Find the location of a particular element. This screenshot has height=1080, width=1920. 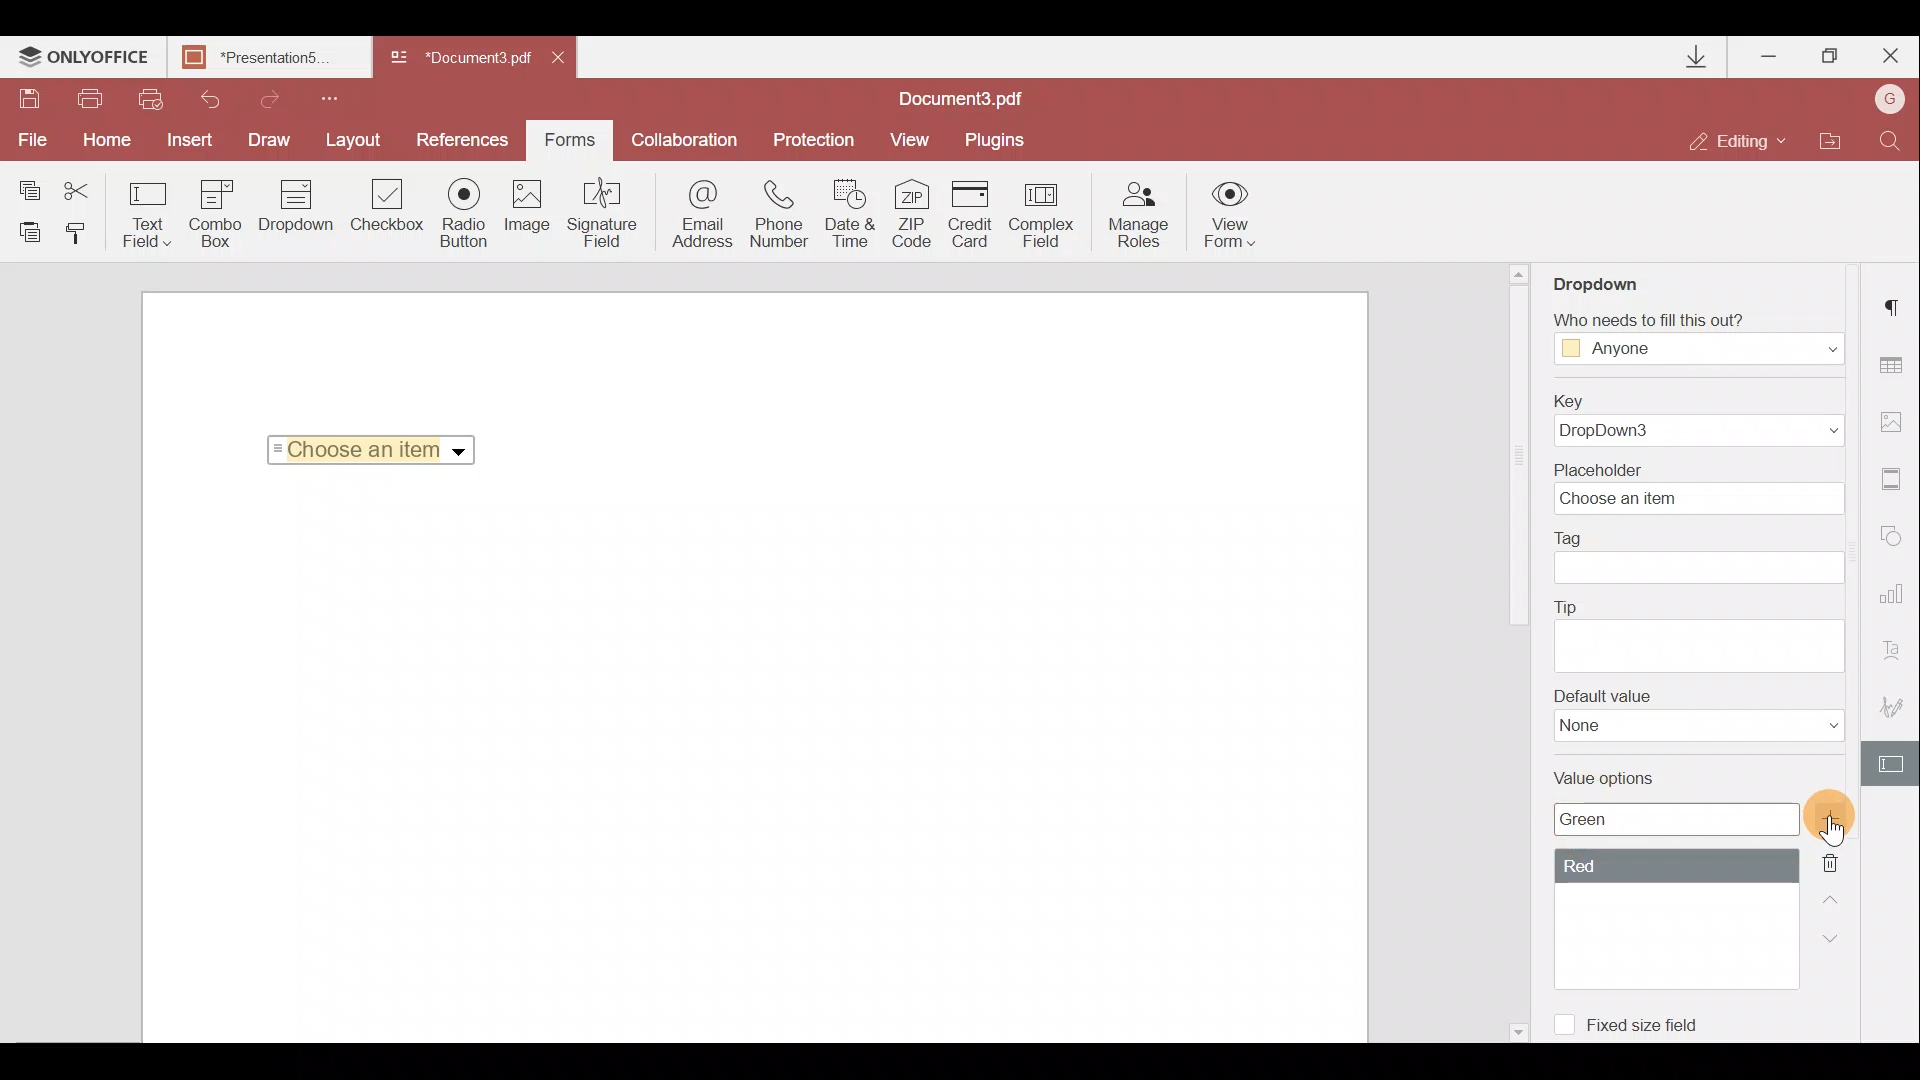

Paragraph settings is located at coordinates (1898, 305).